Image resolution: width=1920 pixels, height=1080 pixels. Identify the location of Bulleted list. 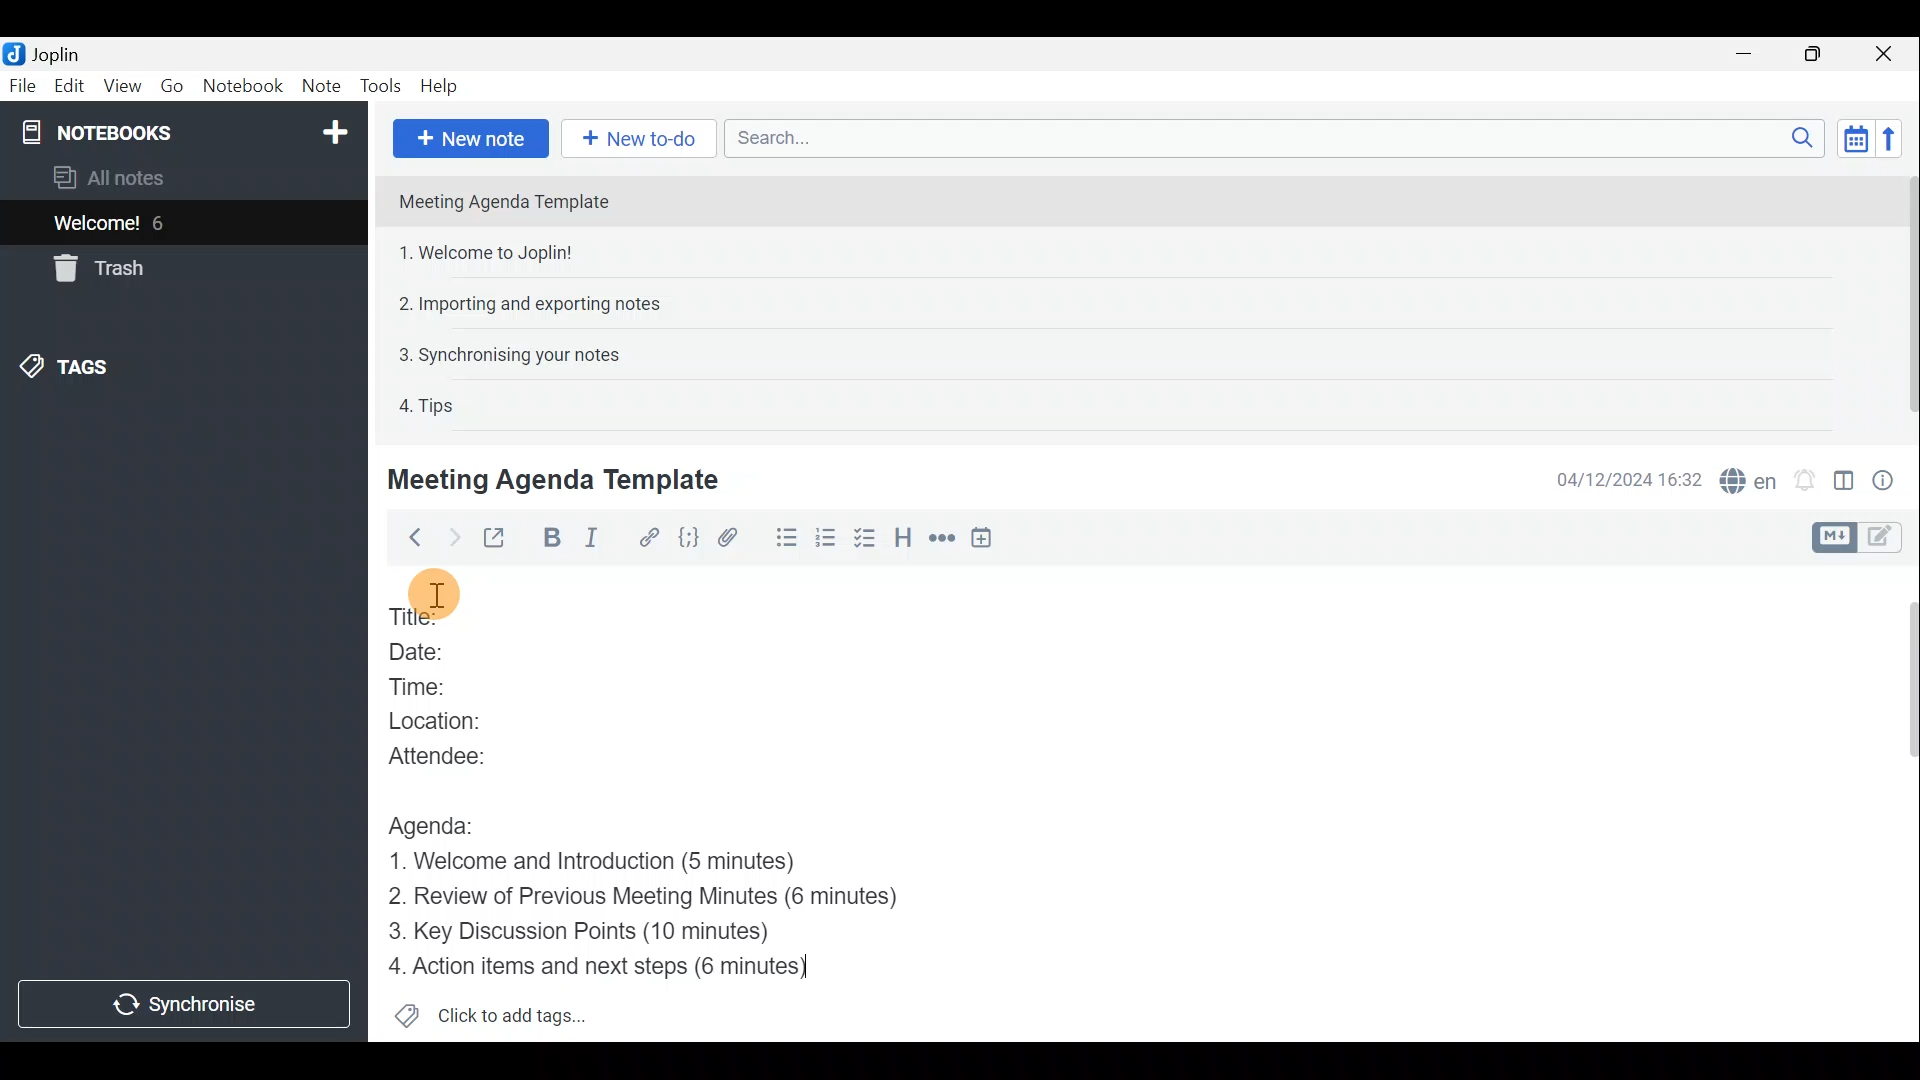
(785, 538).